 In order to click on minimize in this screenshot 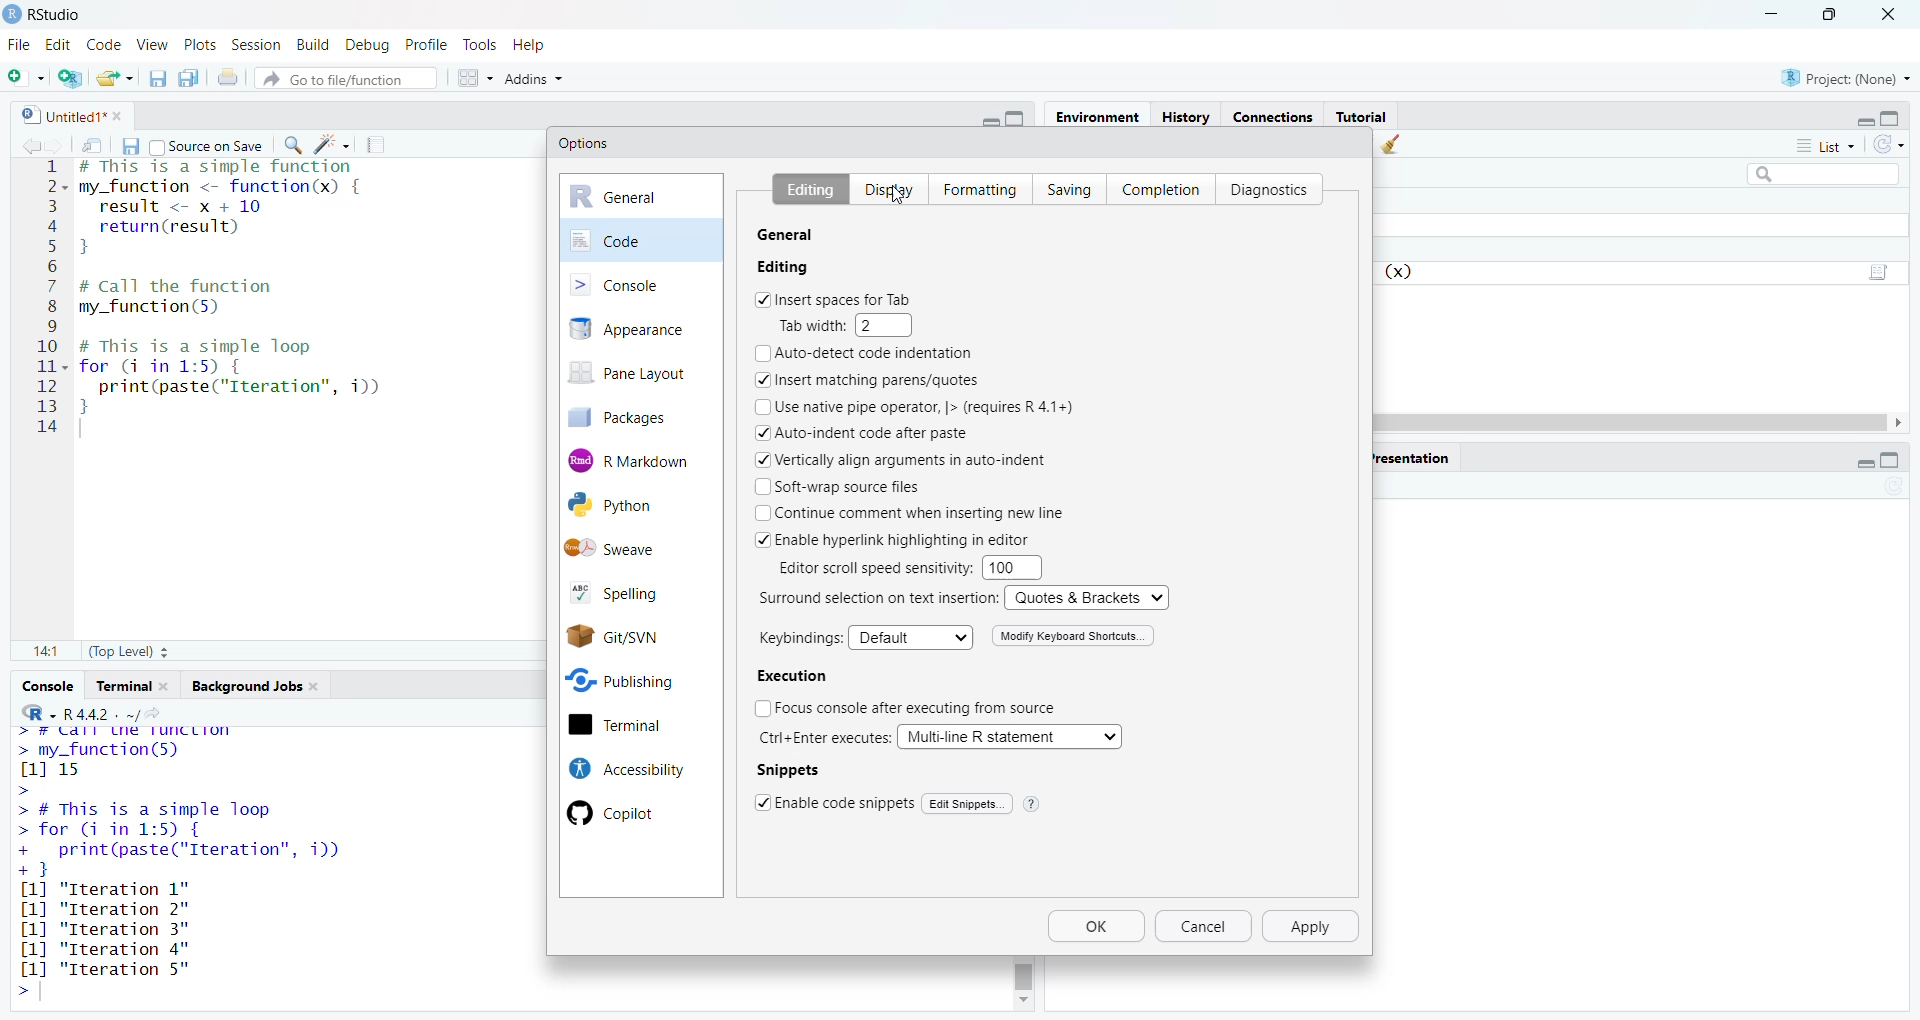, I will do `click(1770, 12)`.